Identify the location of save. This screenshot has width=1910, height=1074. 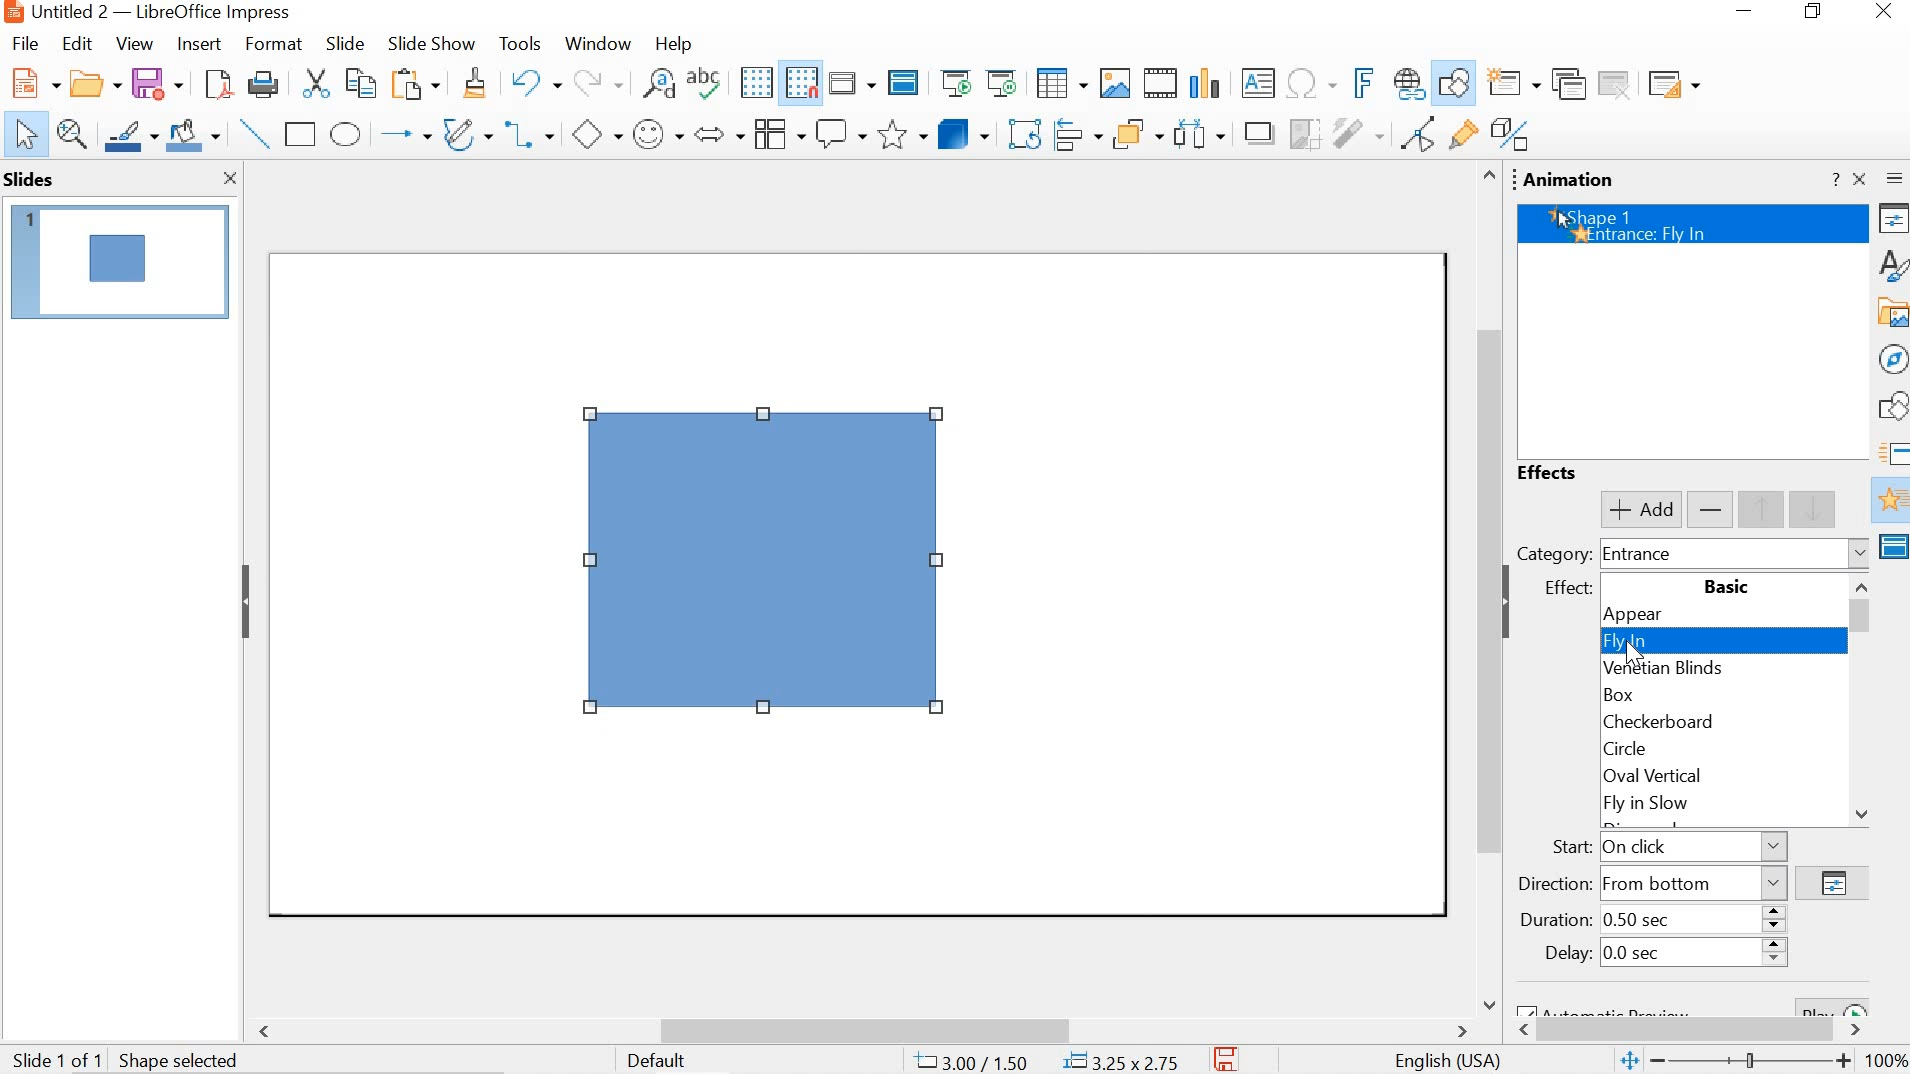
(155, 83).